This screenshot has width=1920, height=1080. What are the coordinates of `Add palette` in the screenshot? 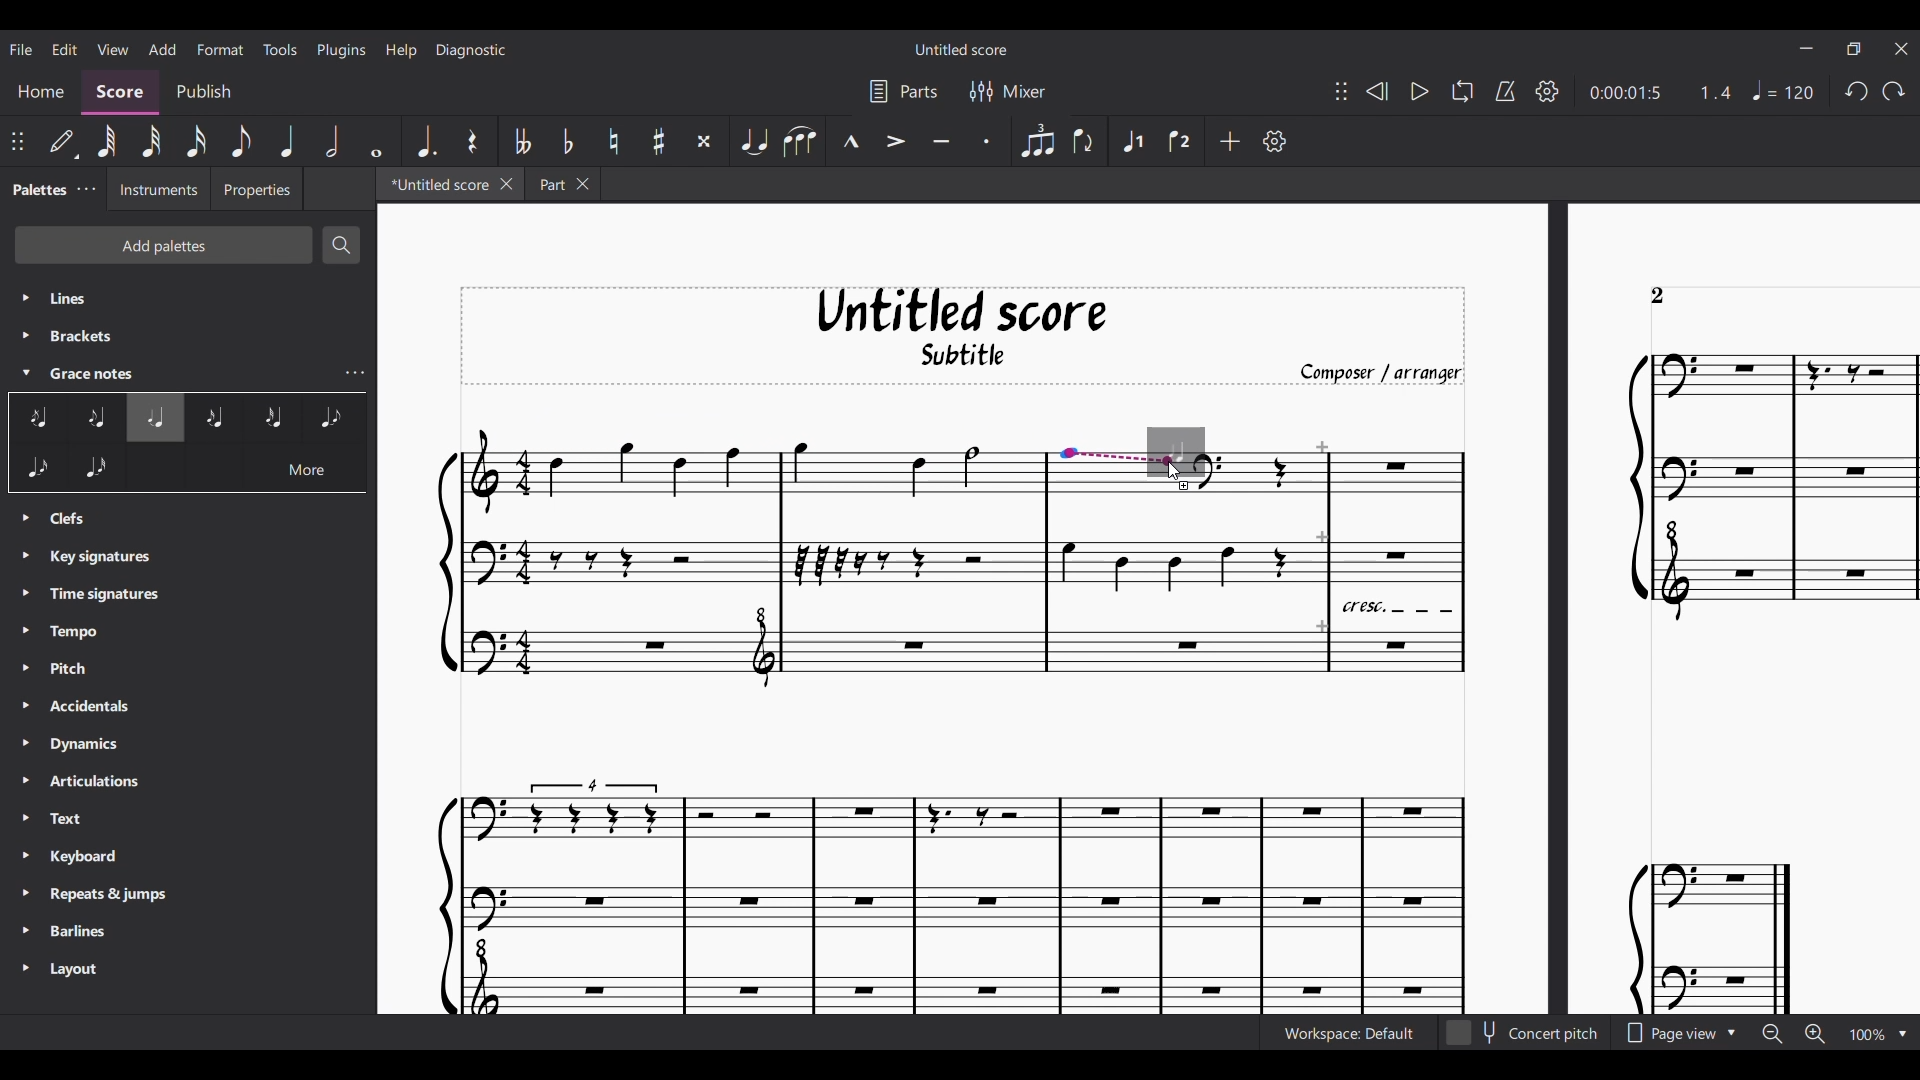 It's located at (163, 245).